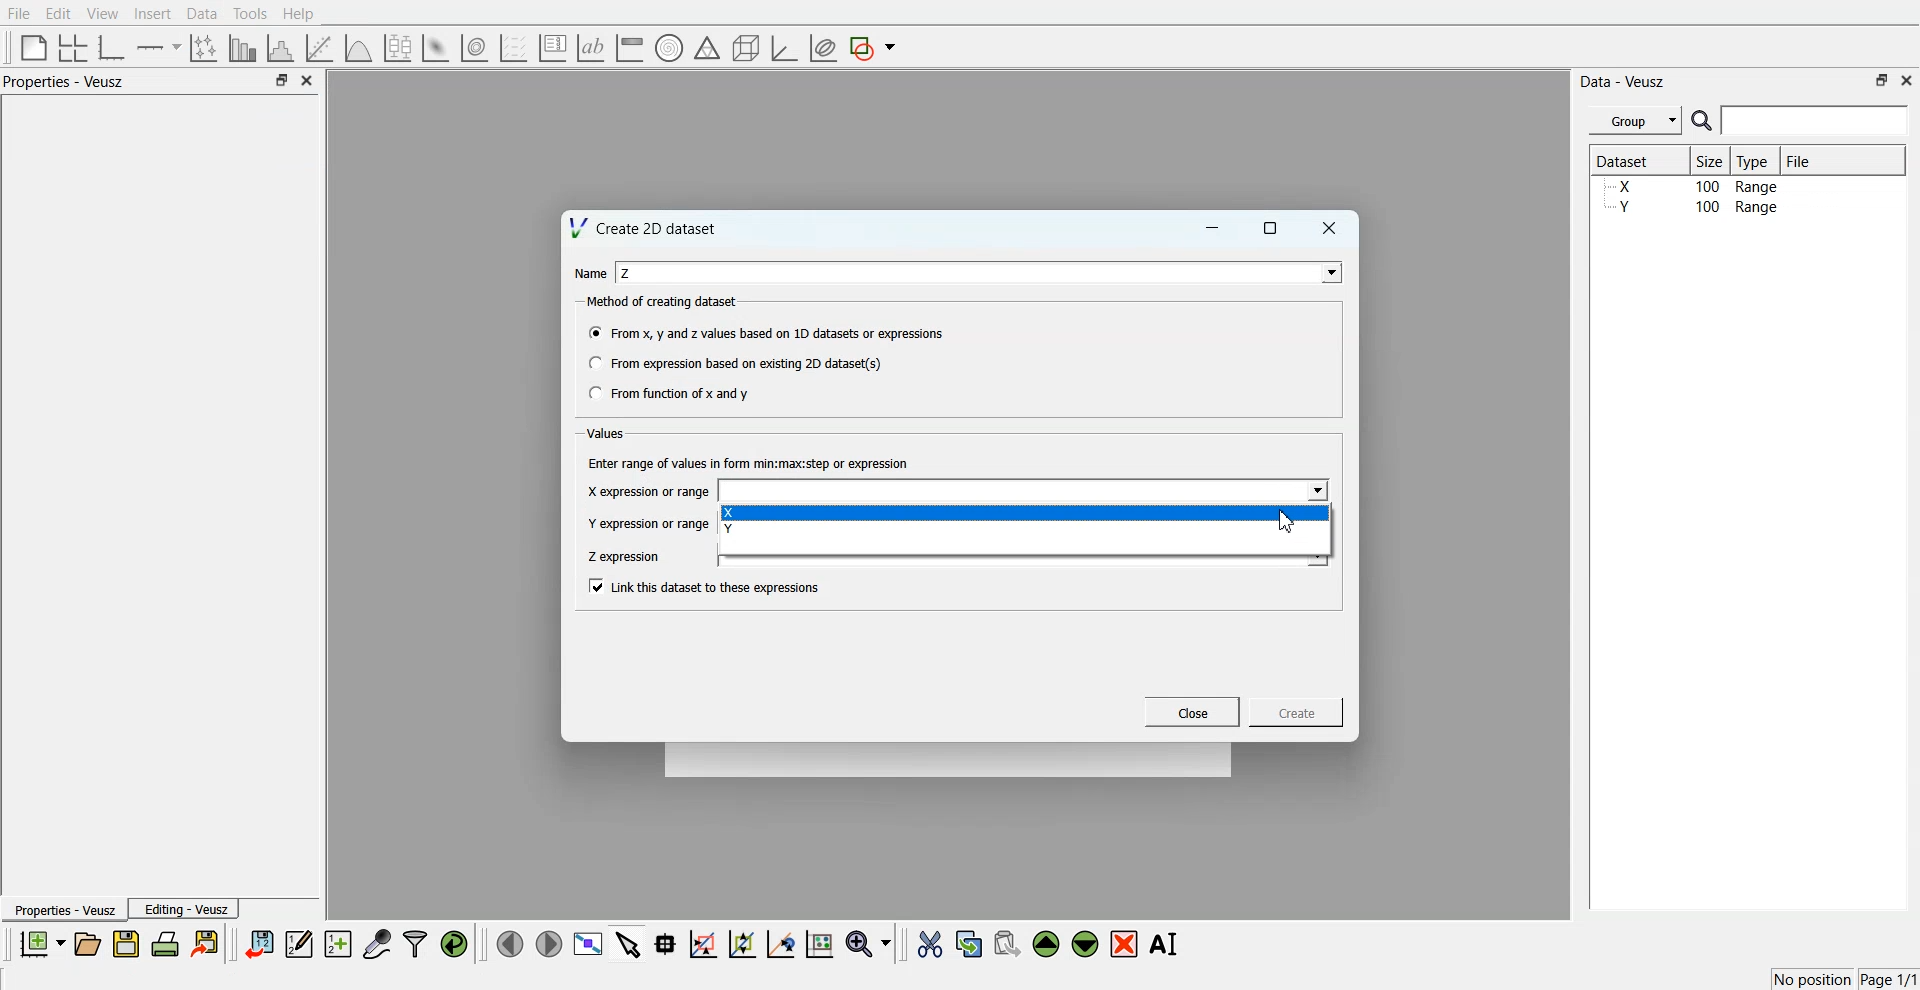 The width and height of the screenshot is (1920, 990). I want to click on Capture remote data, so click(377, 943).